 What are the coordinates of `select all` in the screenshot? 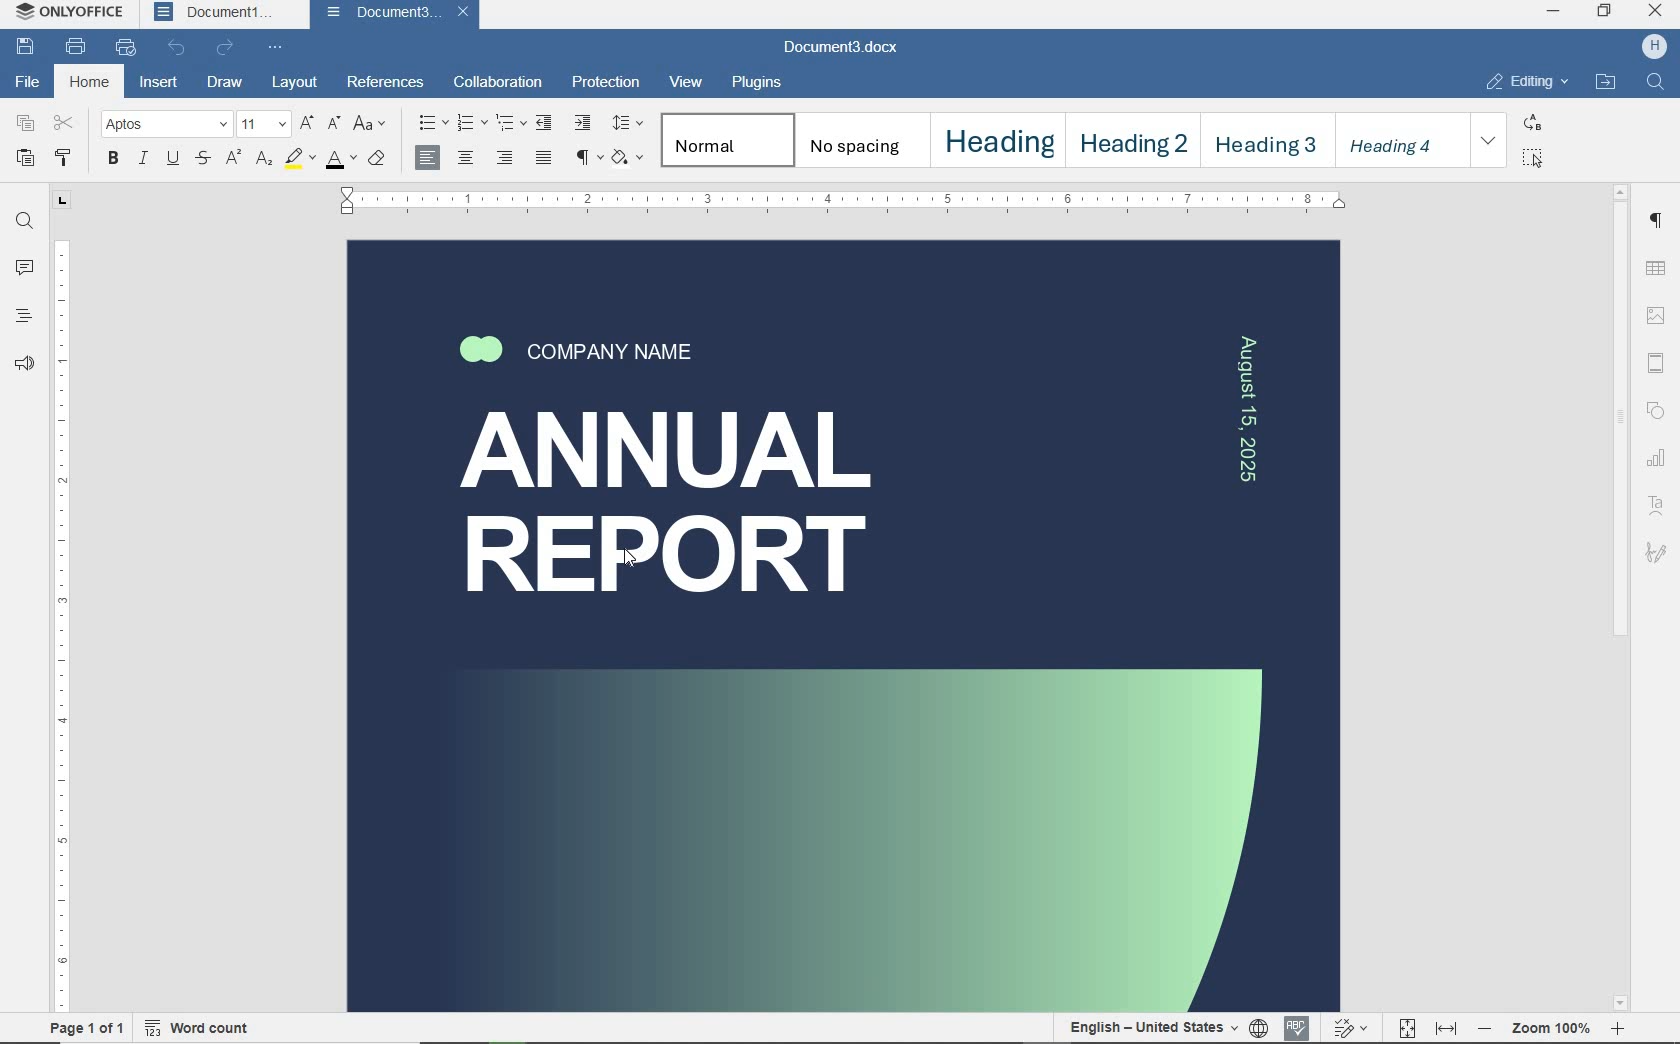 It's located at (1530, 158).